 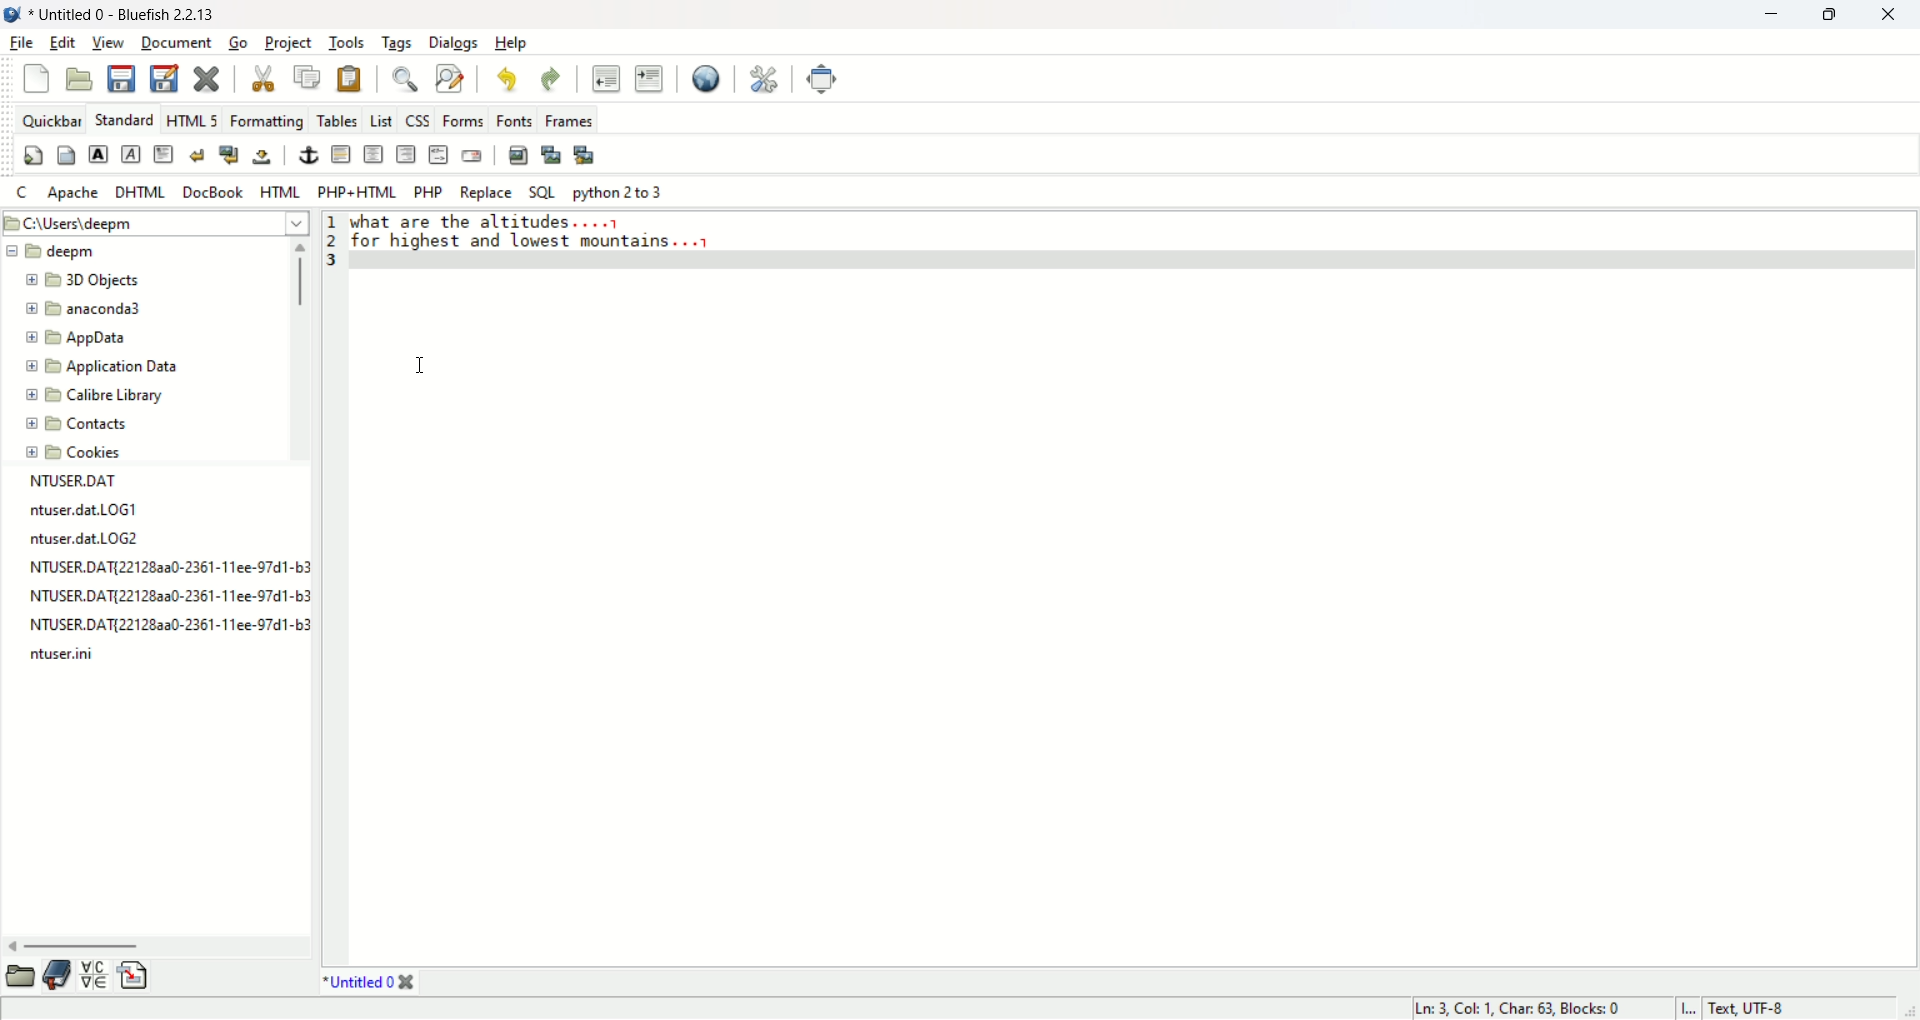 I want to click on advanced find and replace, so click(x=452, y=80).